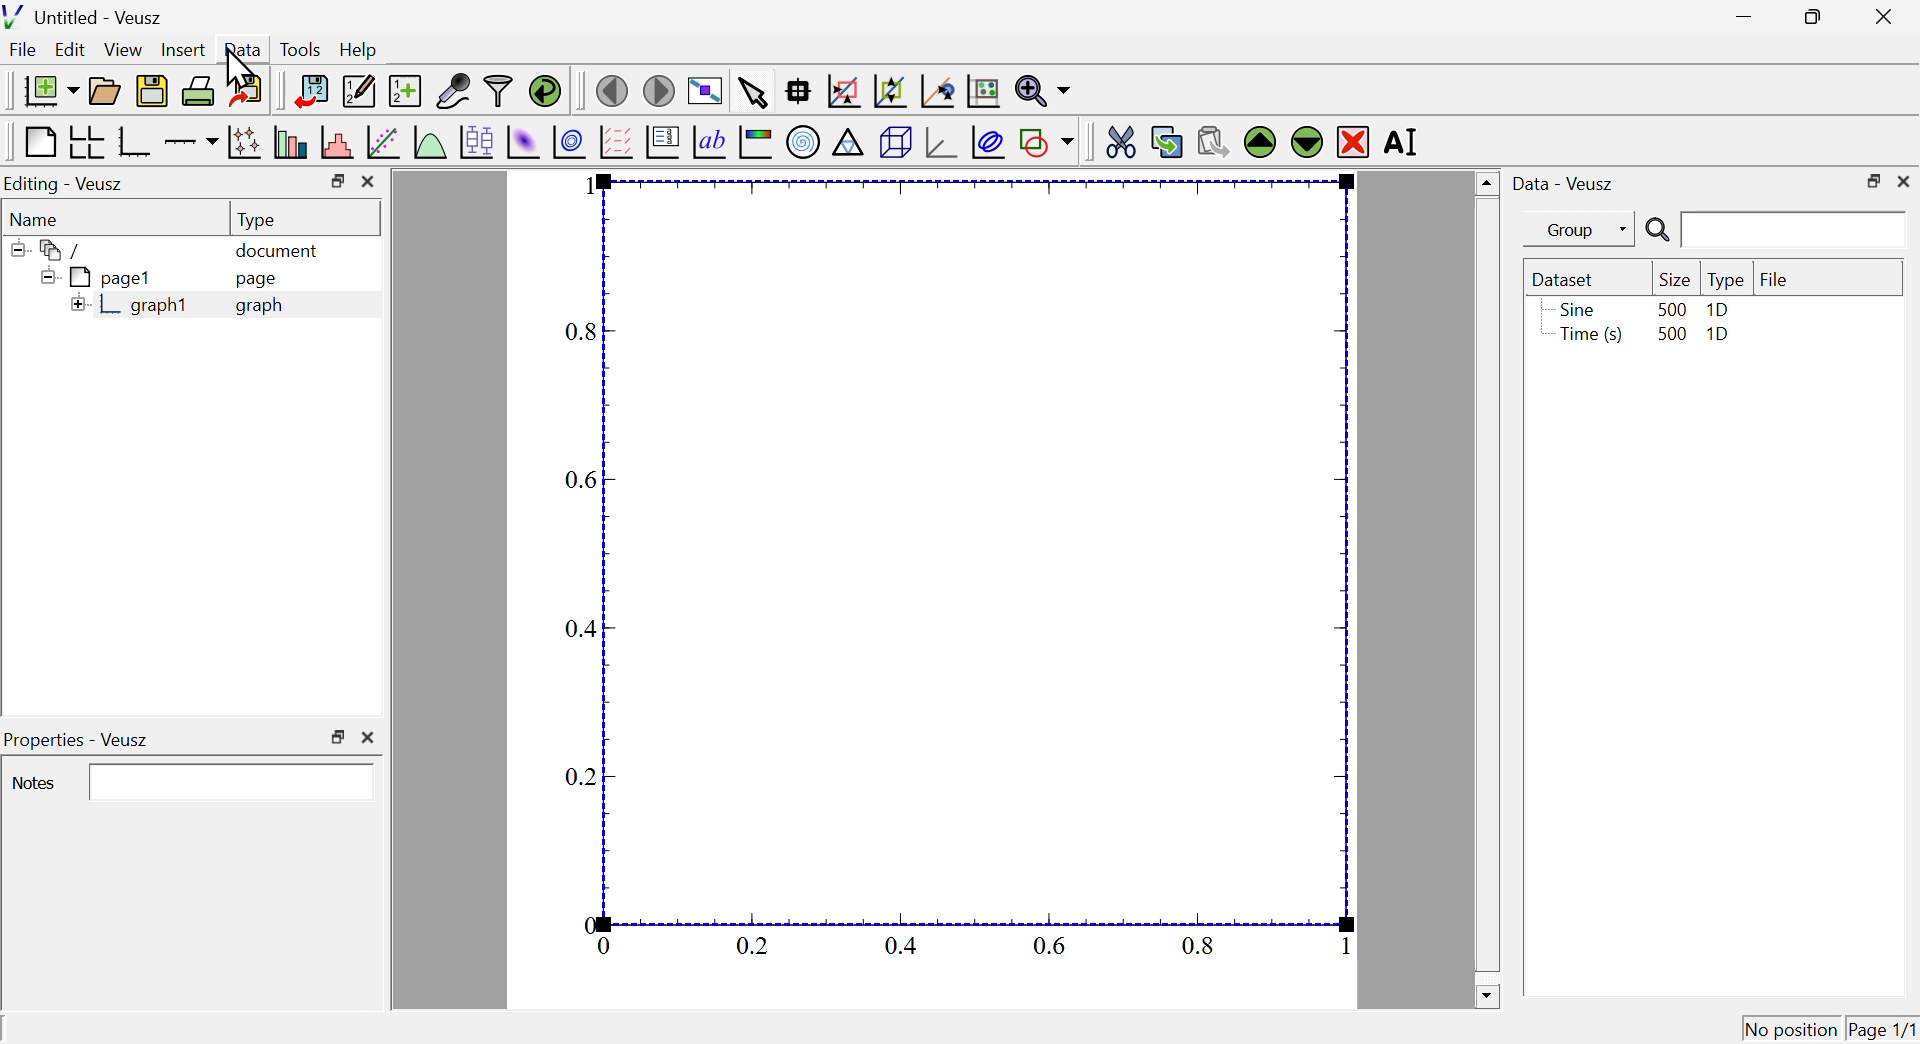  What do you see at coordinates (805, 143) in the screenshot?
I see `polar graph` at bounding box center [805, 143].